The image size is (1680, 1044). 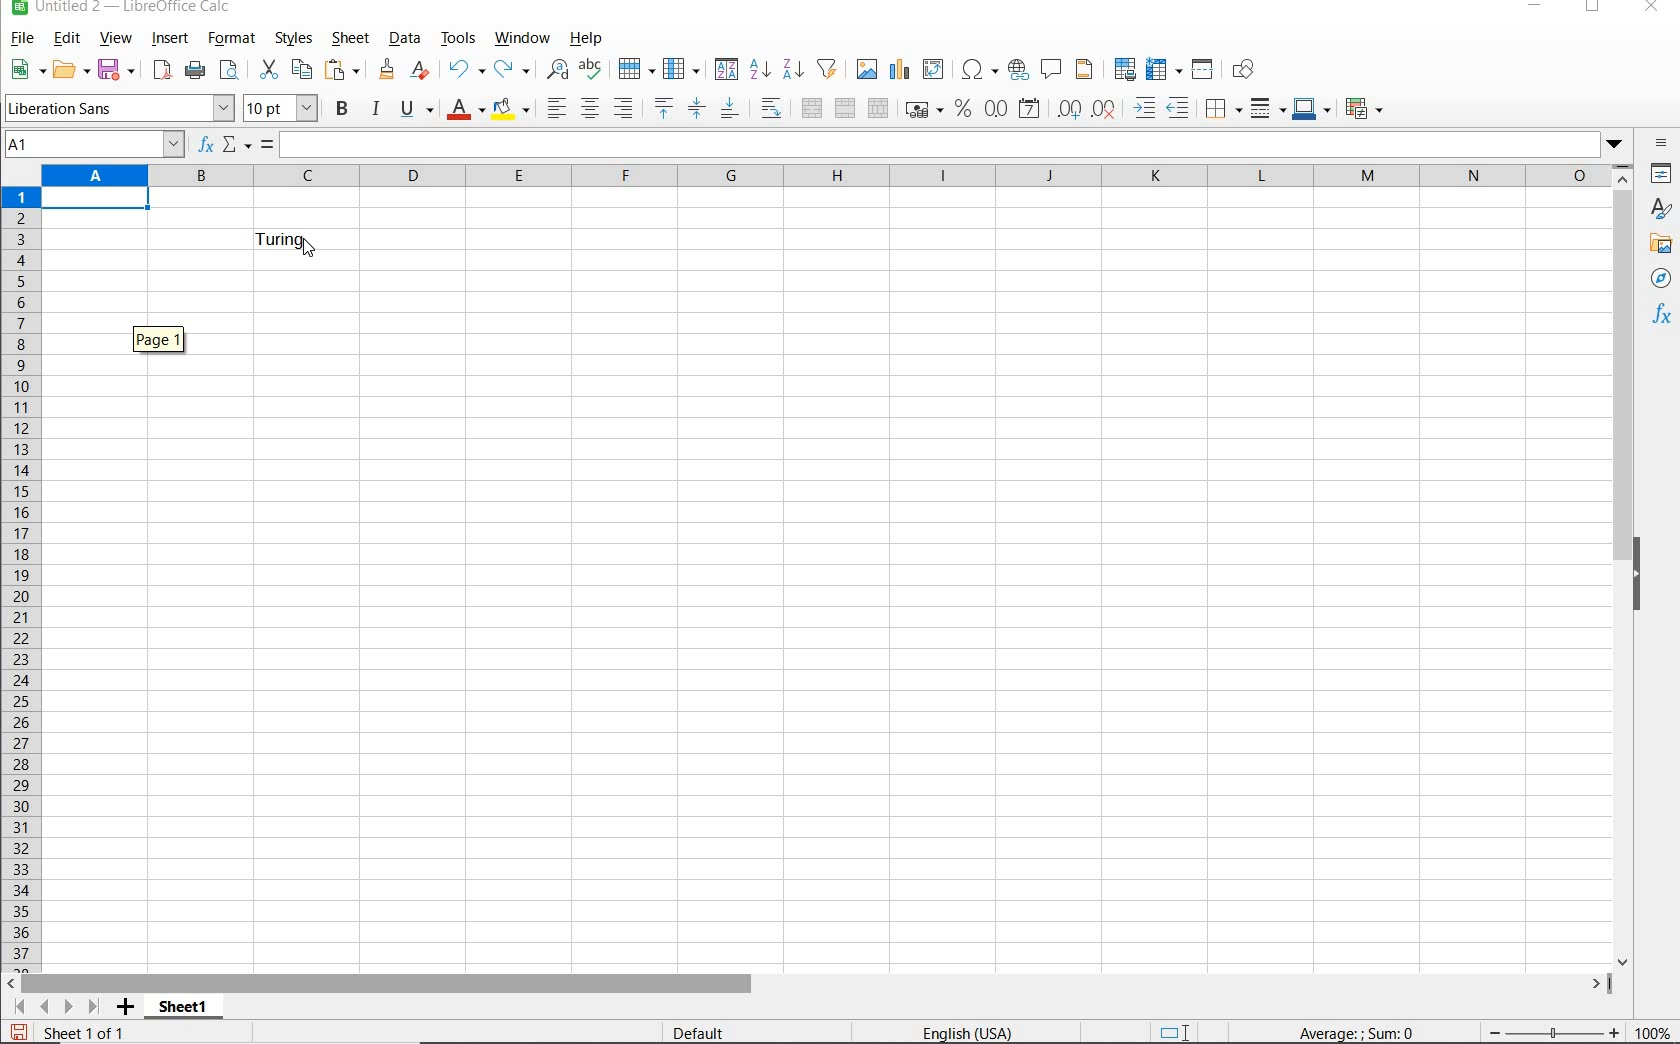 I want to click on FUNCTION WIZARD, so click(x=207, y=146).